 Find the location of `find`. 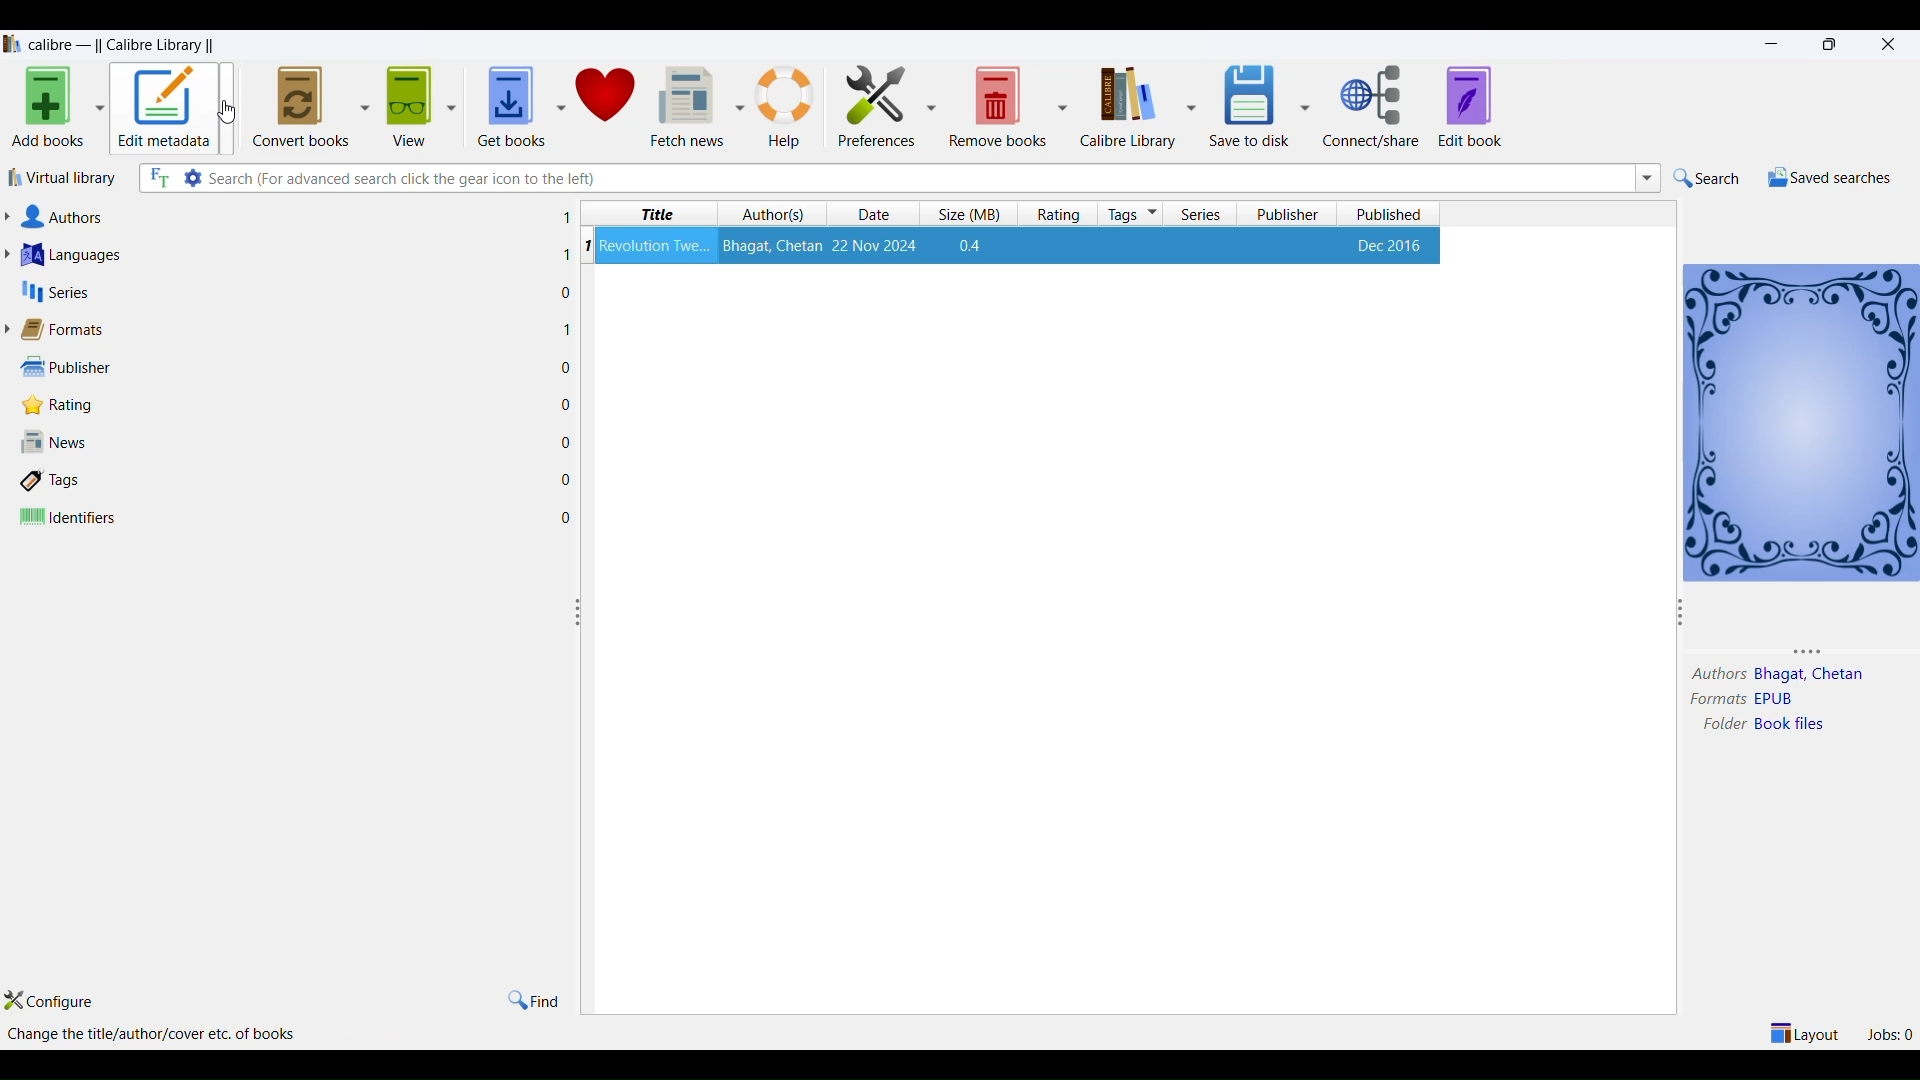

find is located at coordinates (537, 998).